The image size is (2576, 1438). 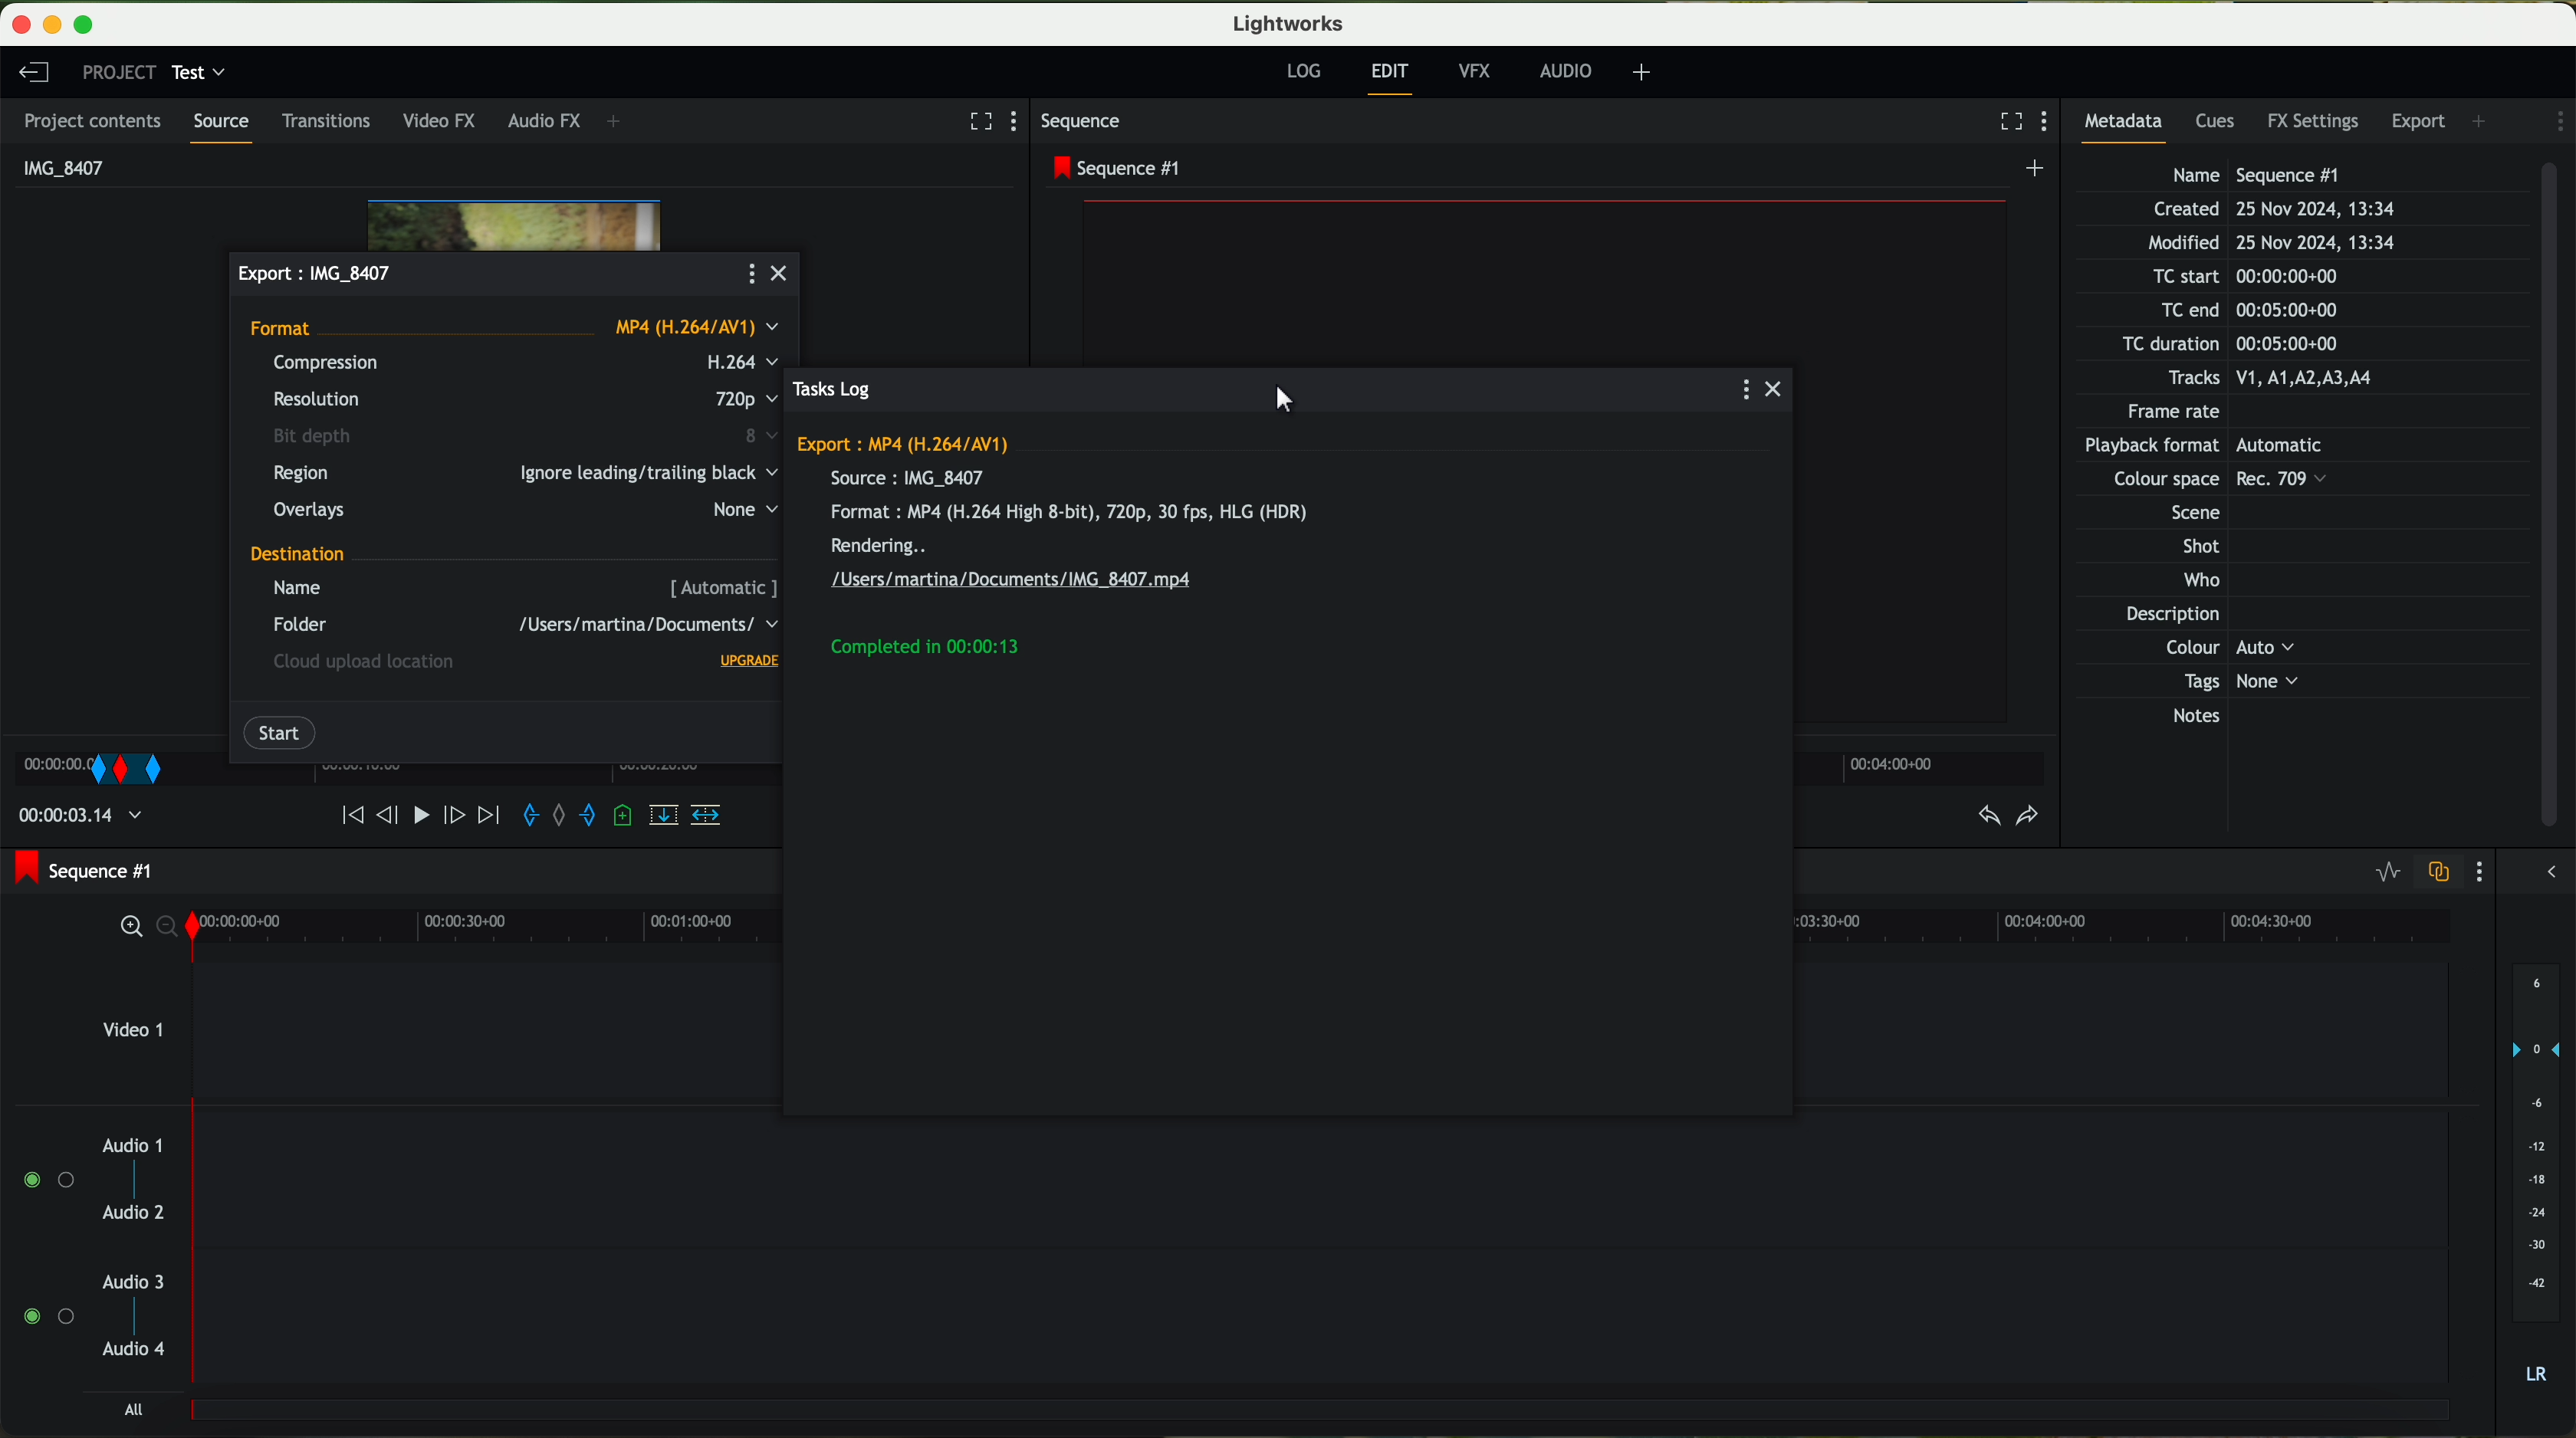 I want to click on export MP4, so click(x=911, y=446).